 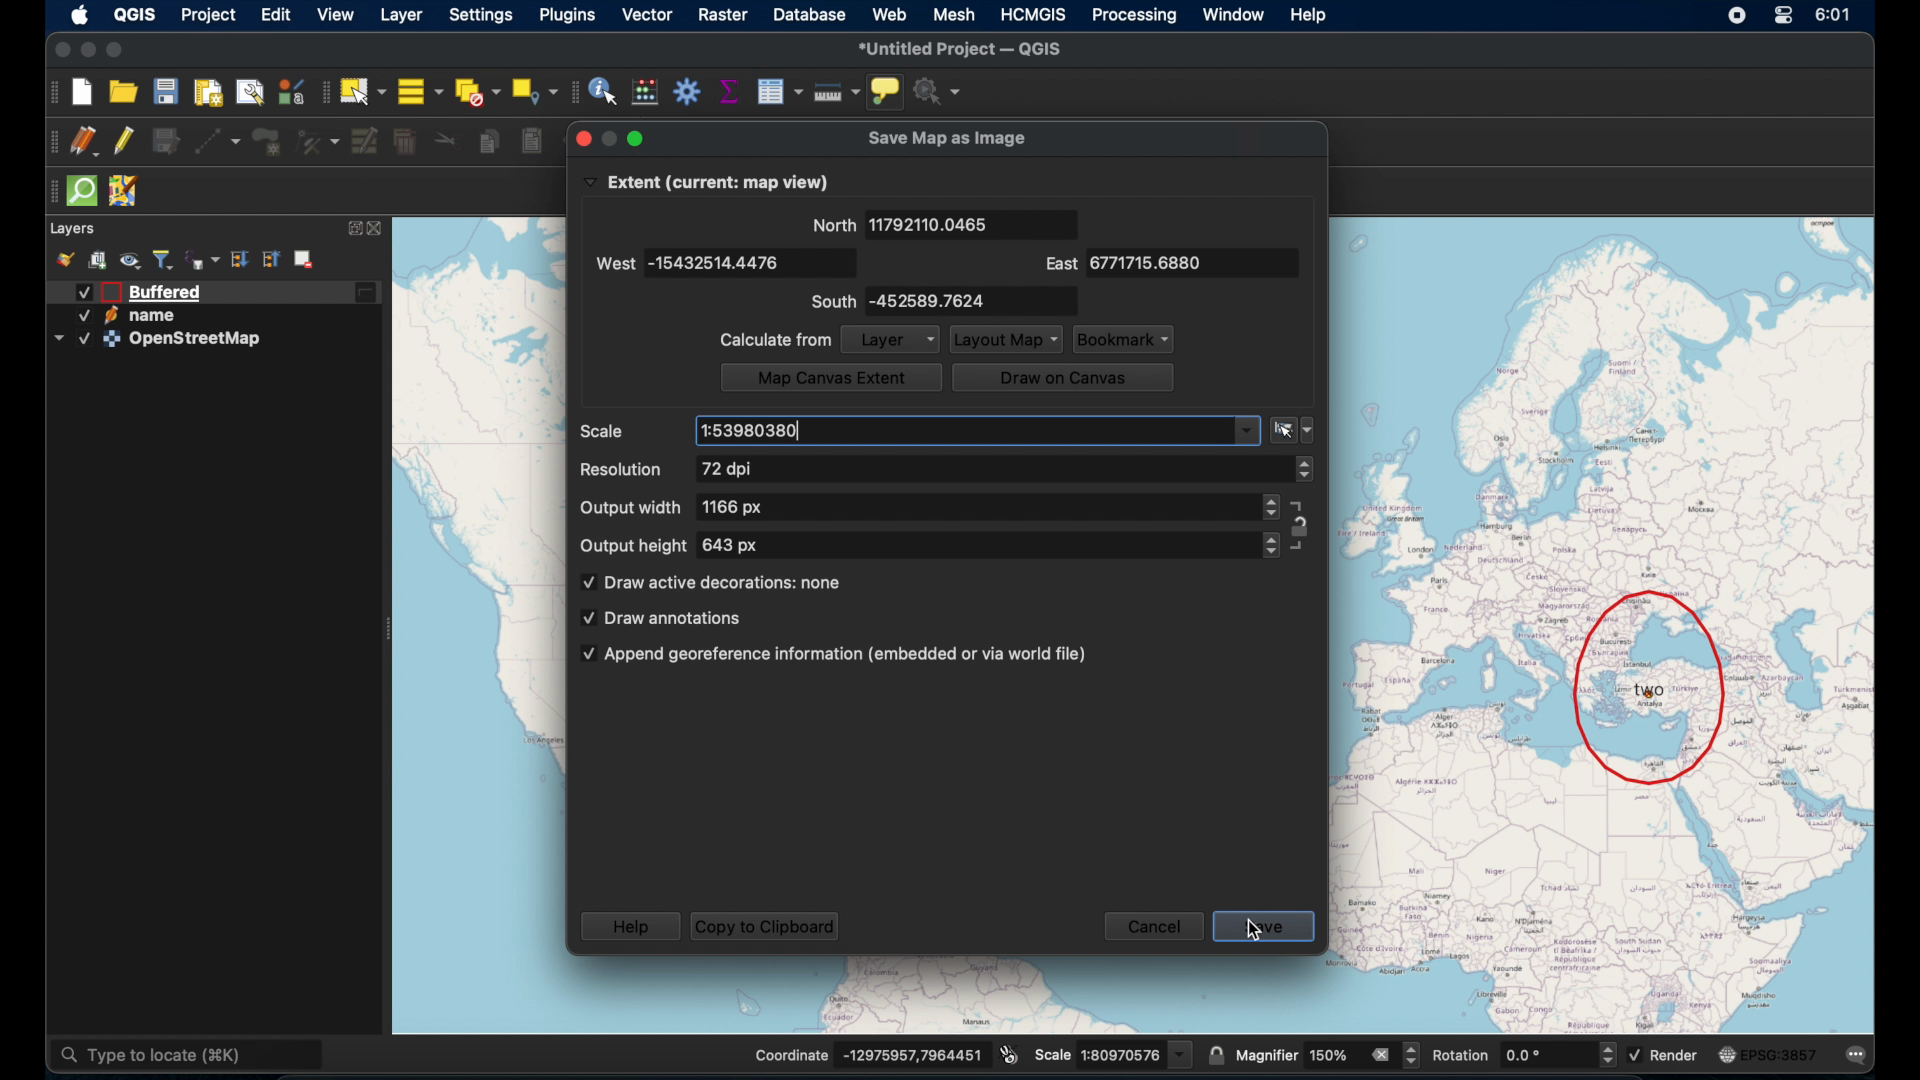 I want to click on save project, so click(x=165, y=92).